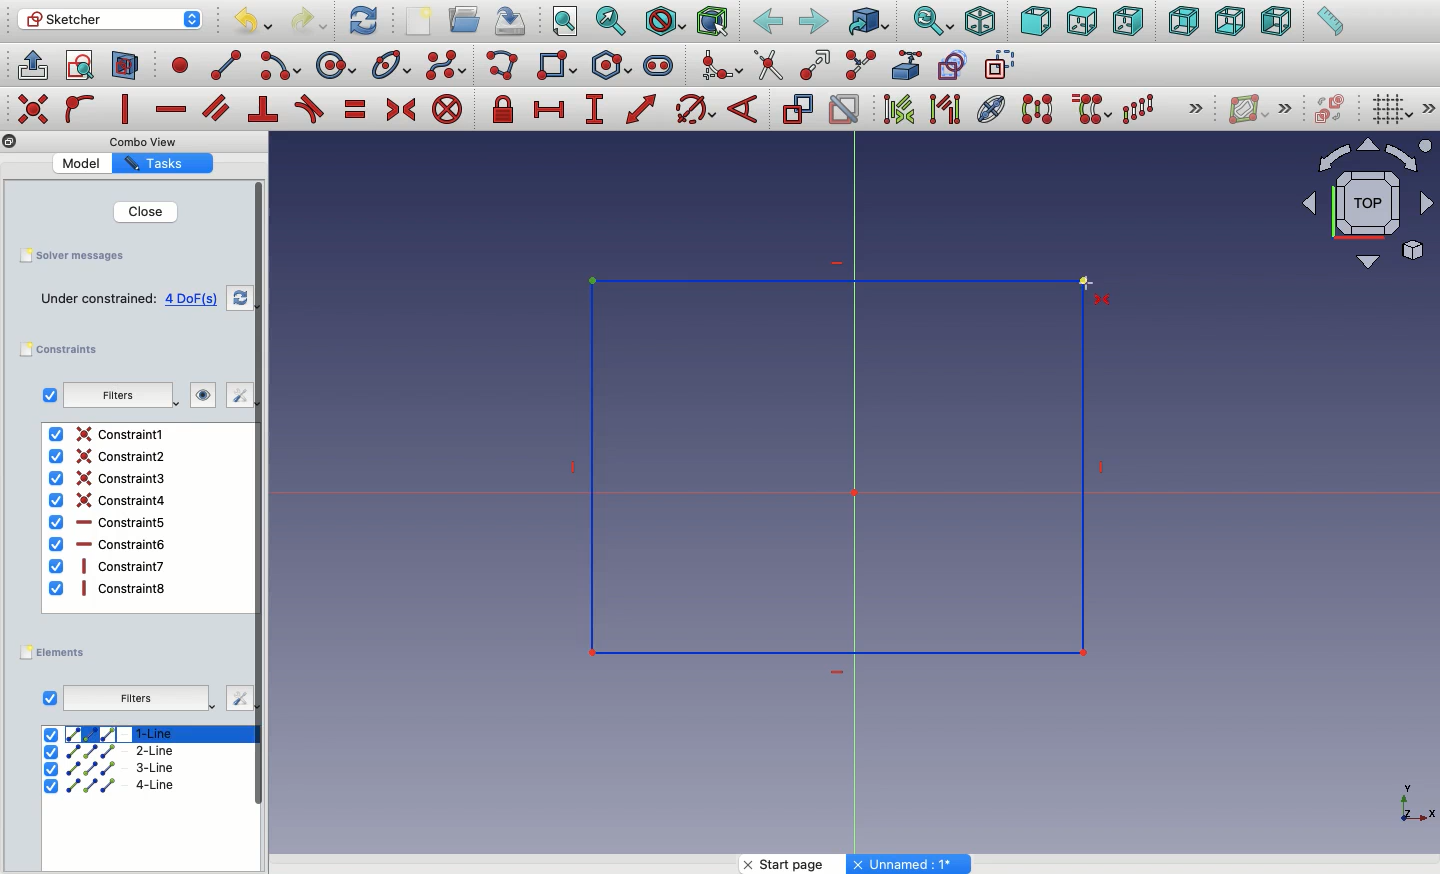  Describe the element at coordinates (769, 22) in the screenshot. I see `Back` at that location.